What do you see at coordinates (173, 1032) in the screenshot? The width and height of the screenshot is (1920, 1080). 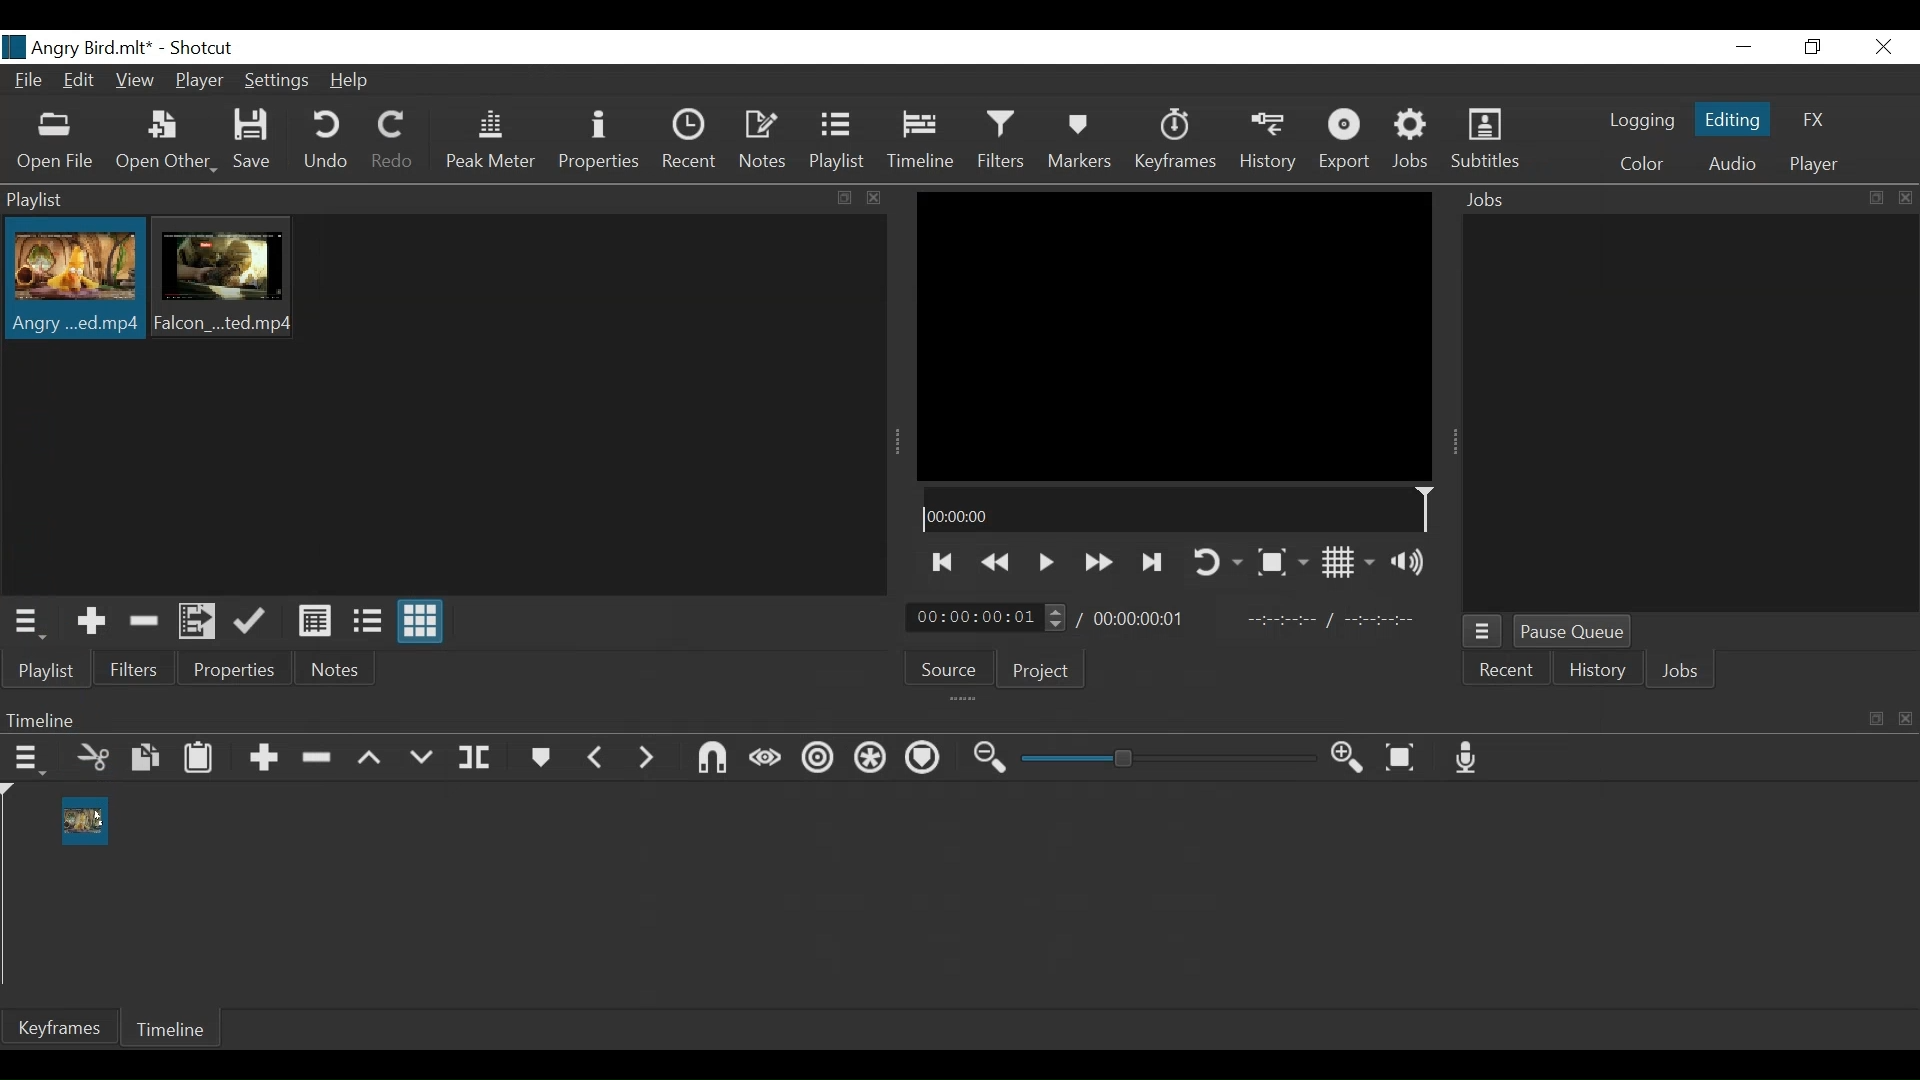 I see `Timeline` at bounding box center [173, 1032].